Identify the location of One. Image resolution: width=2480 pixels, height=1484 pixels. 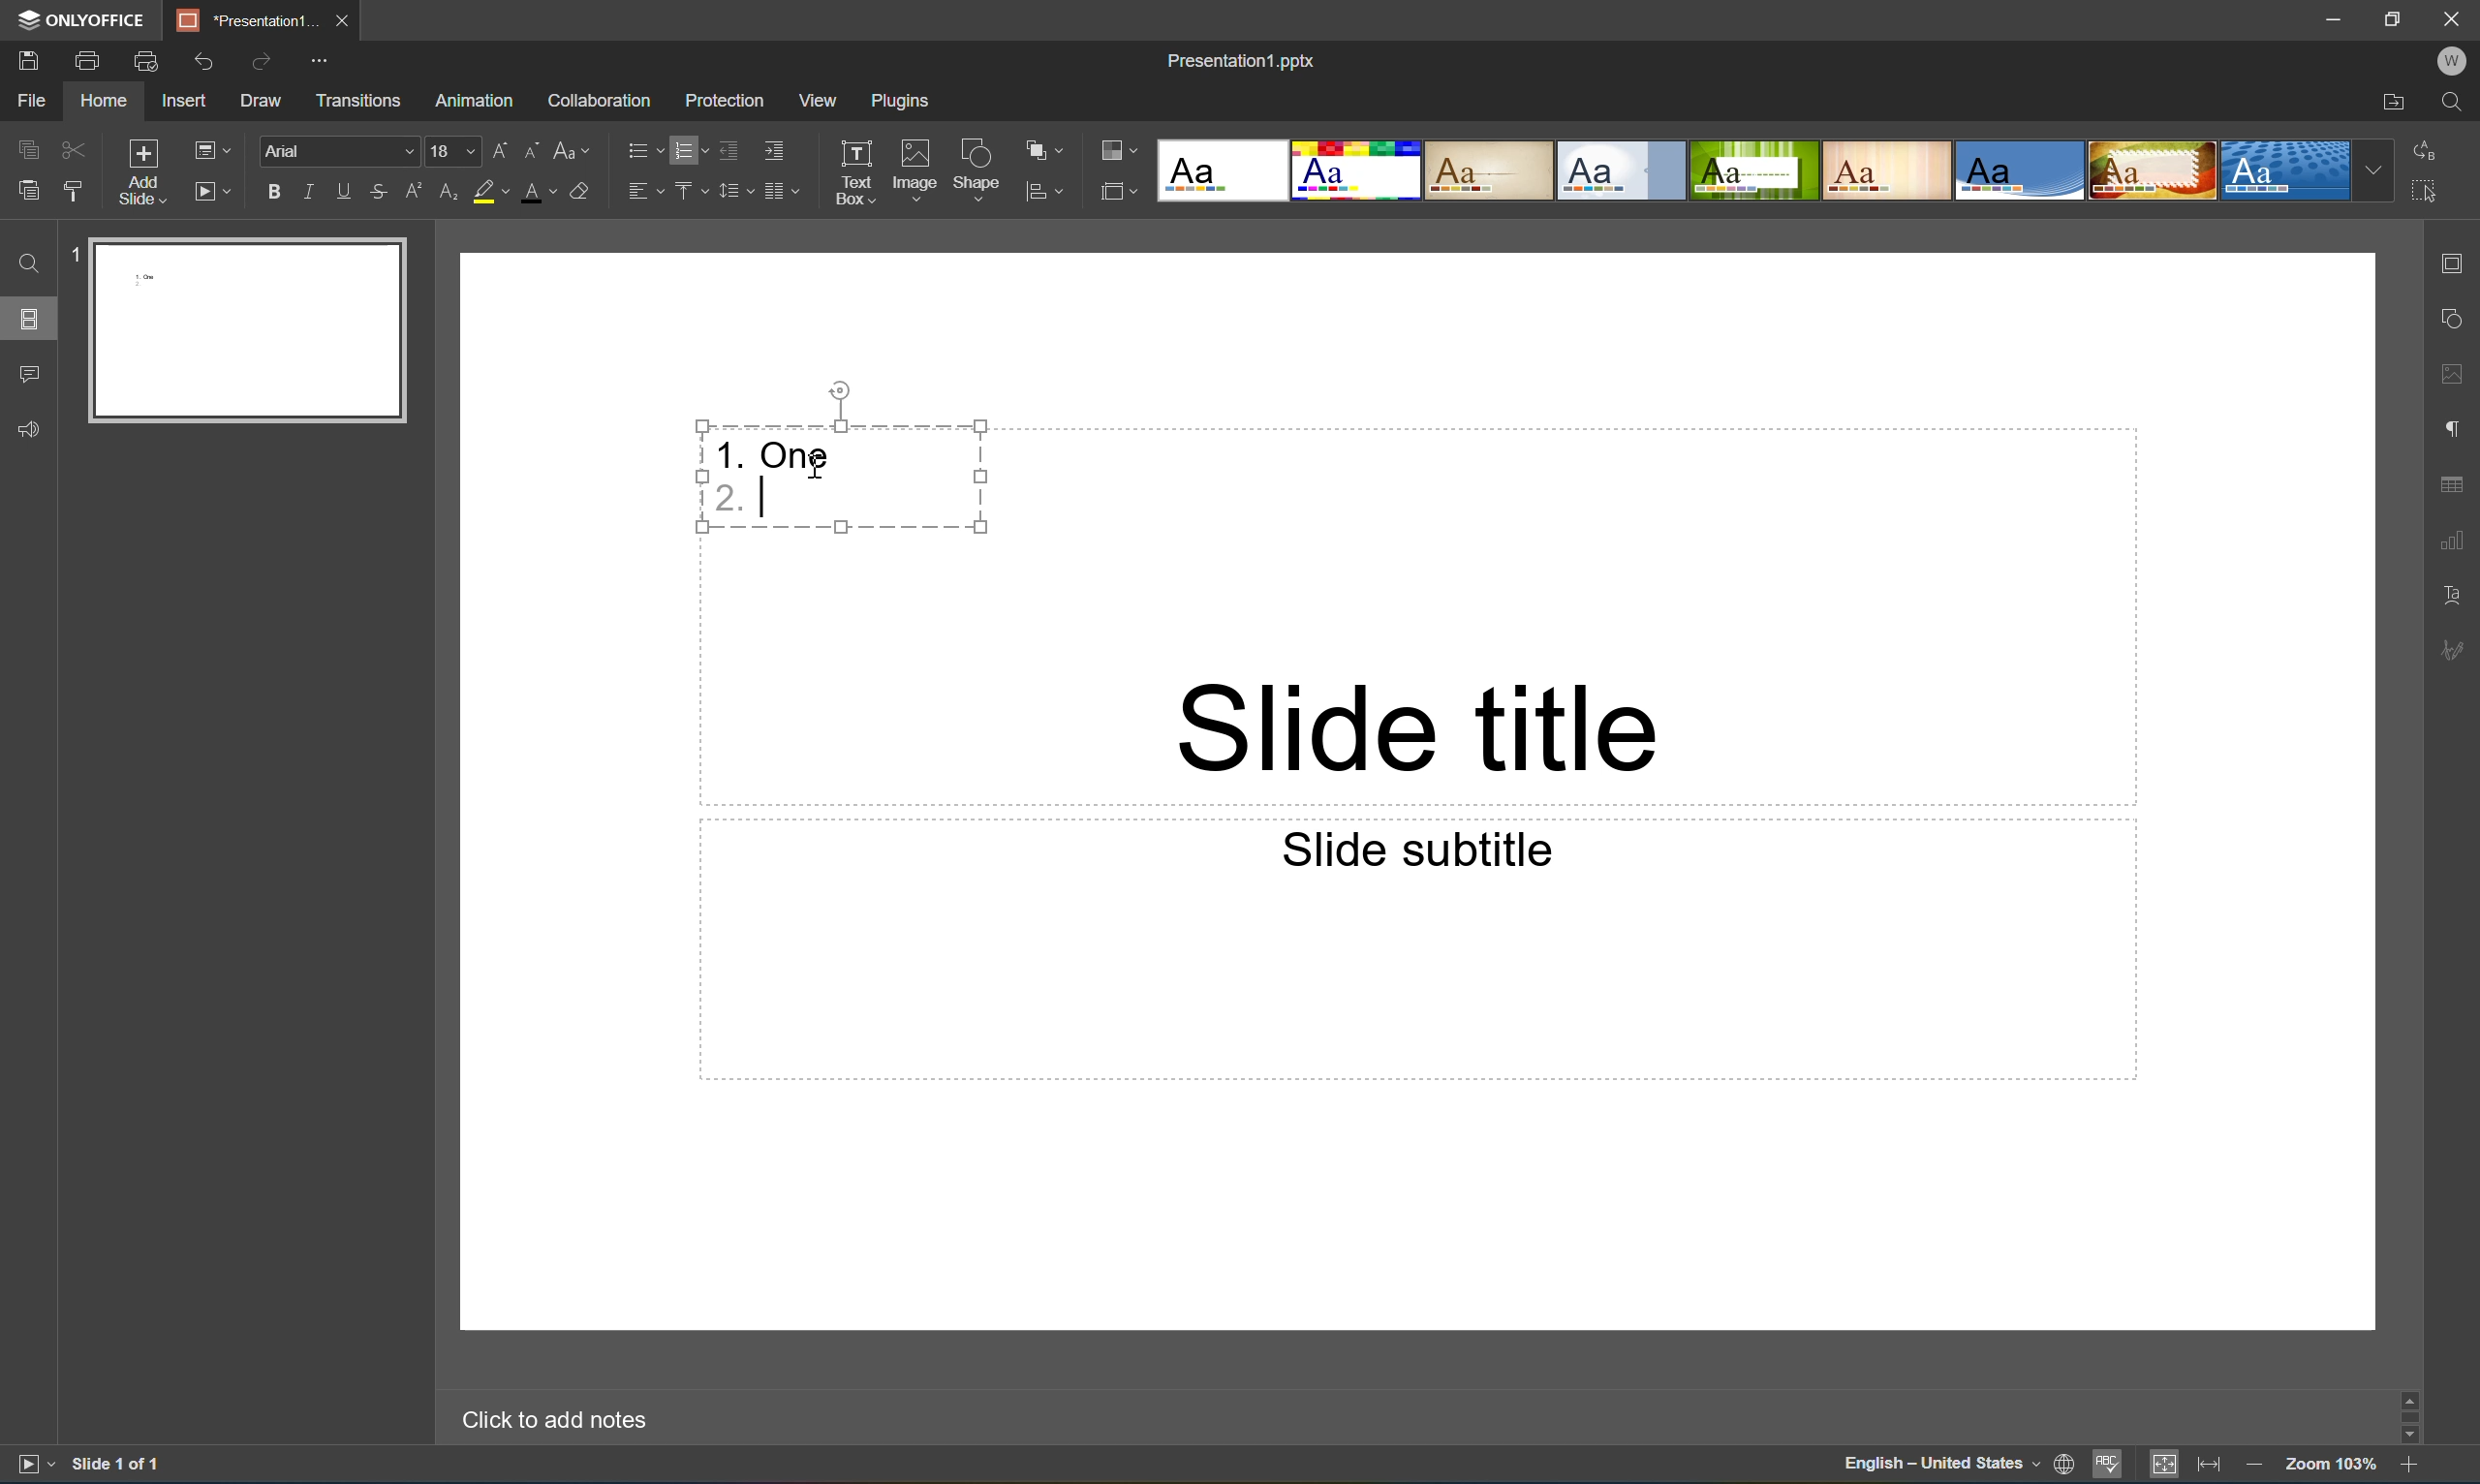
(796, 456).